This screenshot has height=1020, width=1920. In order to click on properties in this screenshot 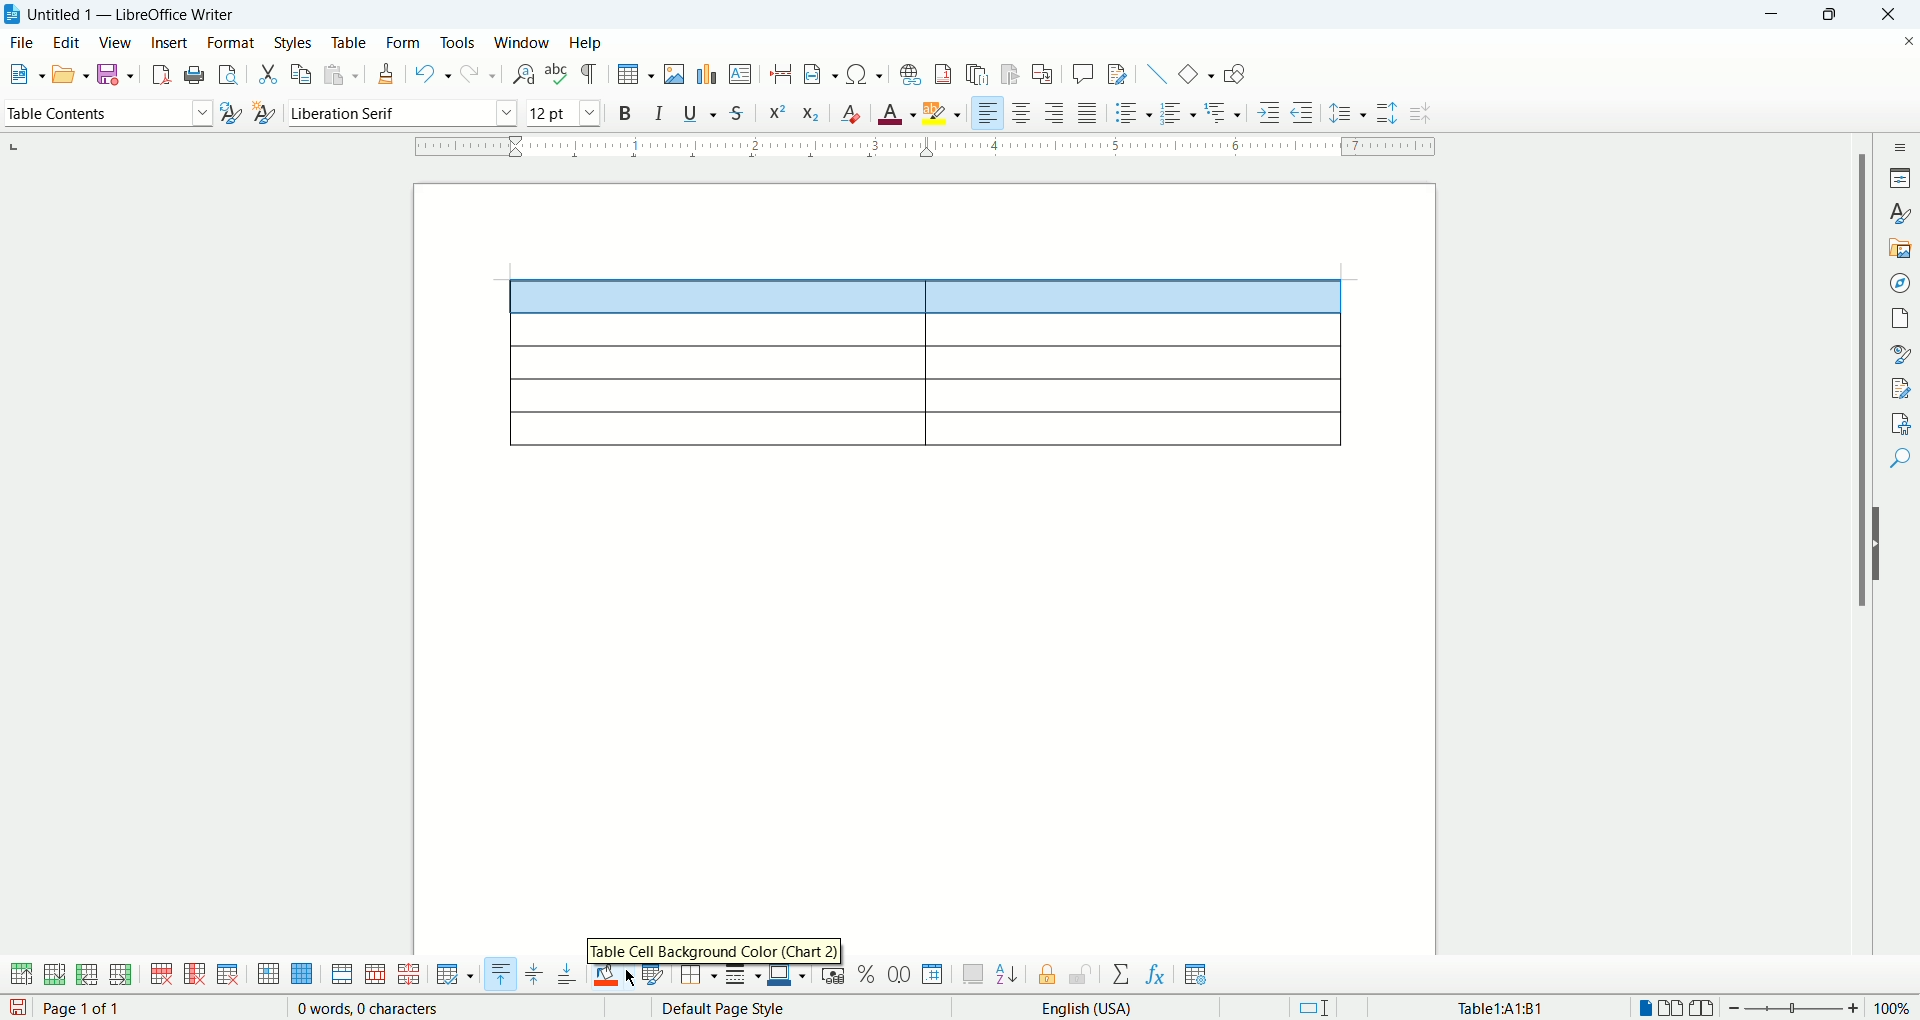, I will do `click(1900, 176)`.